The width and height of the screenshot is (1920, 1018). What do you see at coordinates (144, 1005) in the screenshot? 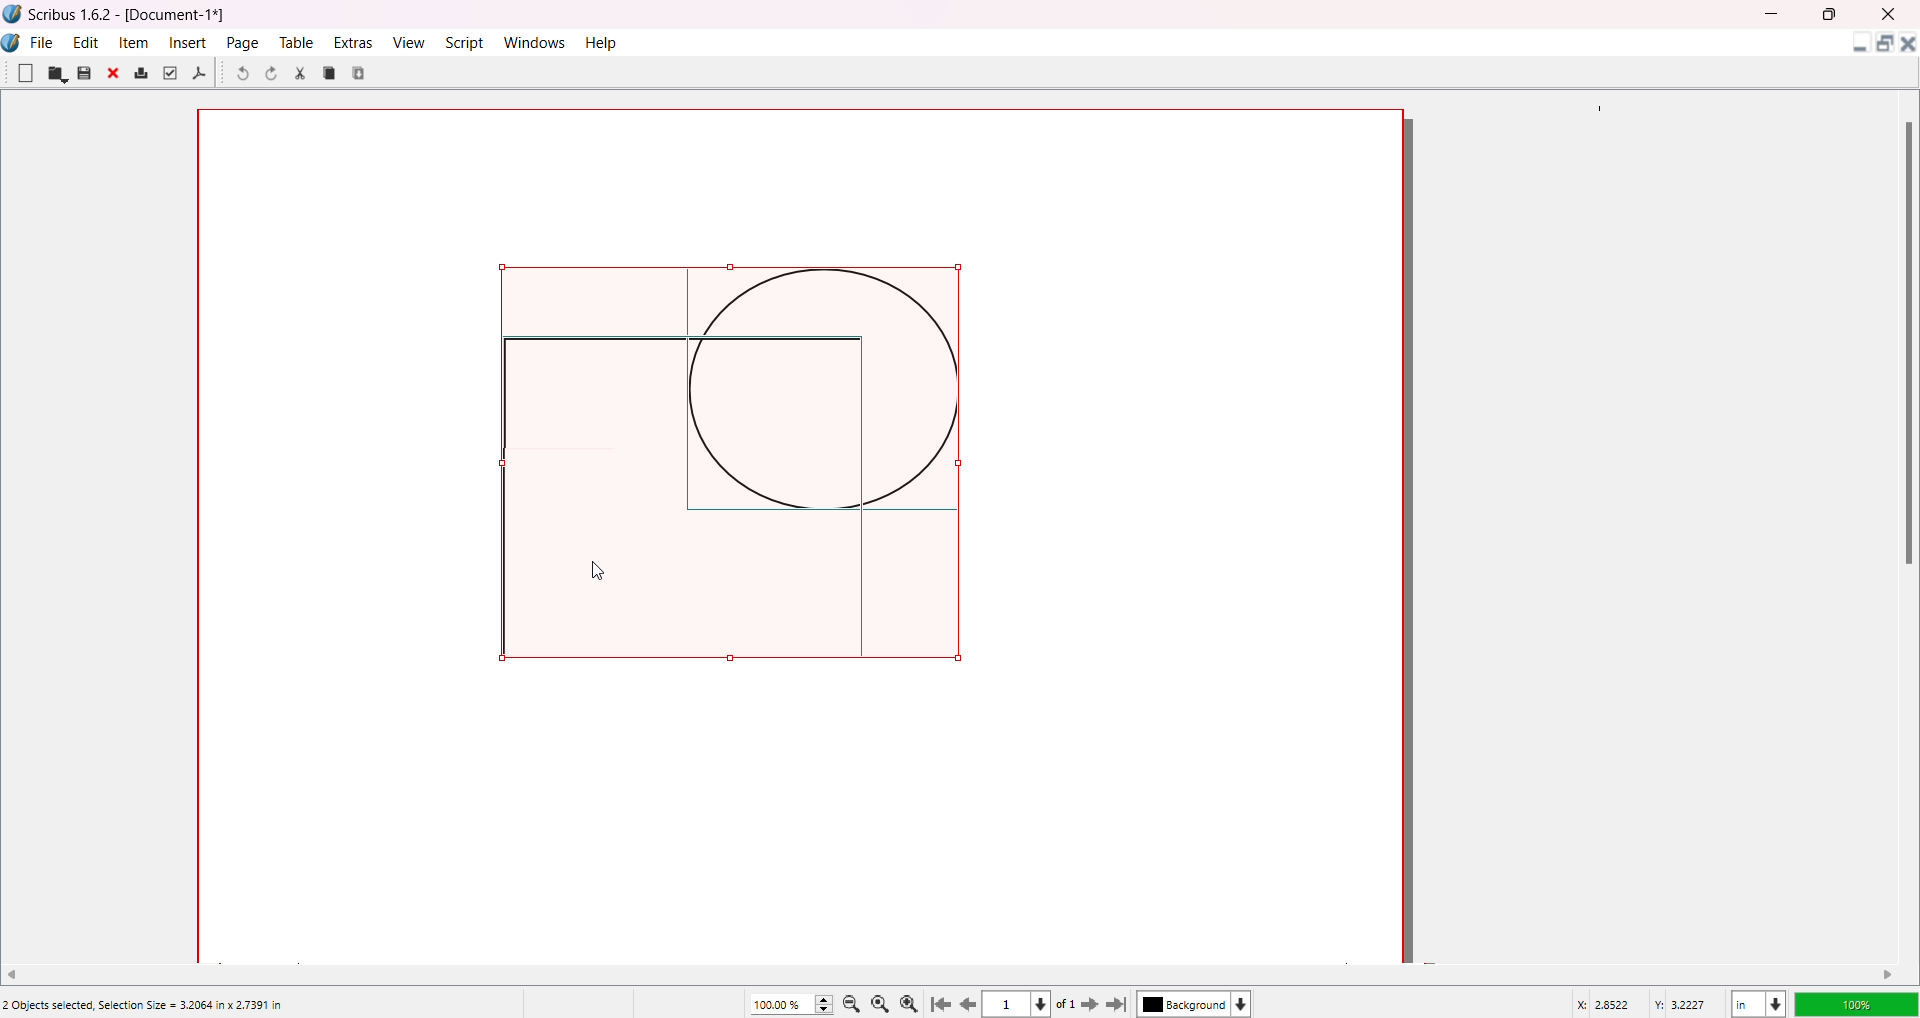
I see `2 Objects selected, Selection Size = 3.2064 in x 2.7391 in` at bounding box center [144, 1005].